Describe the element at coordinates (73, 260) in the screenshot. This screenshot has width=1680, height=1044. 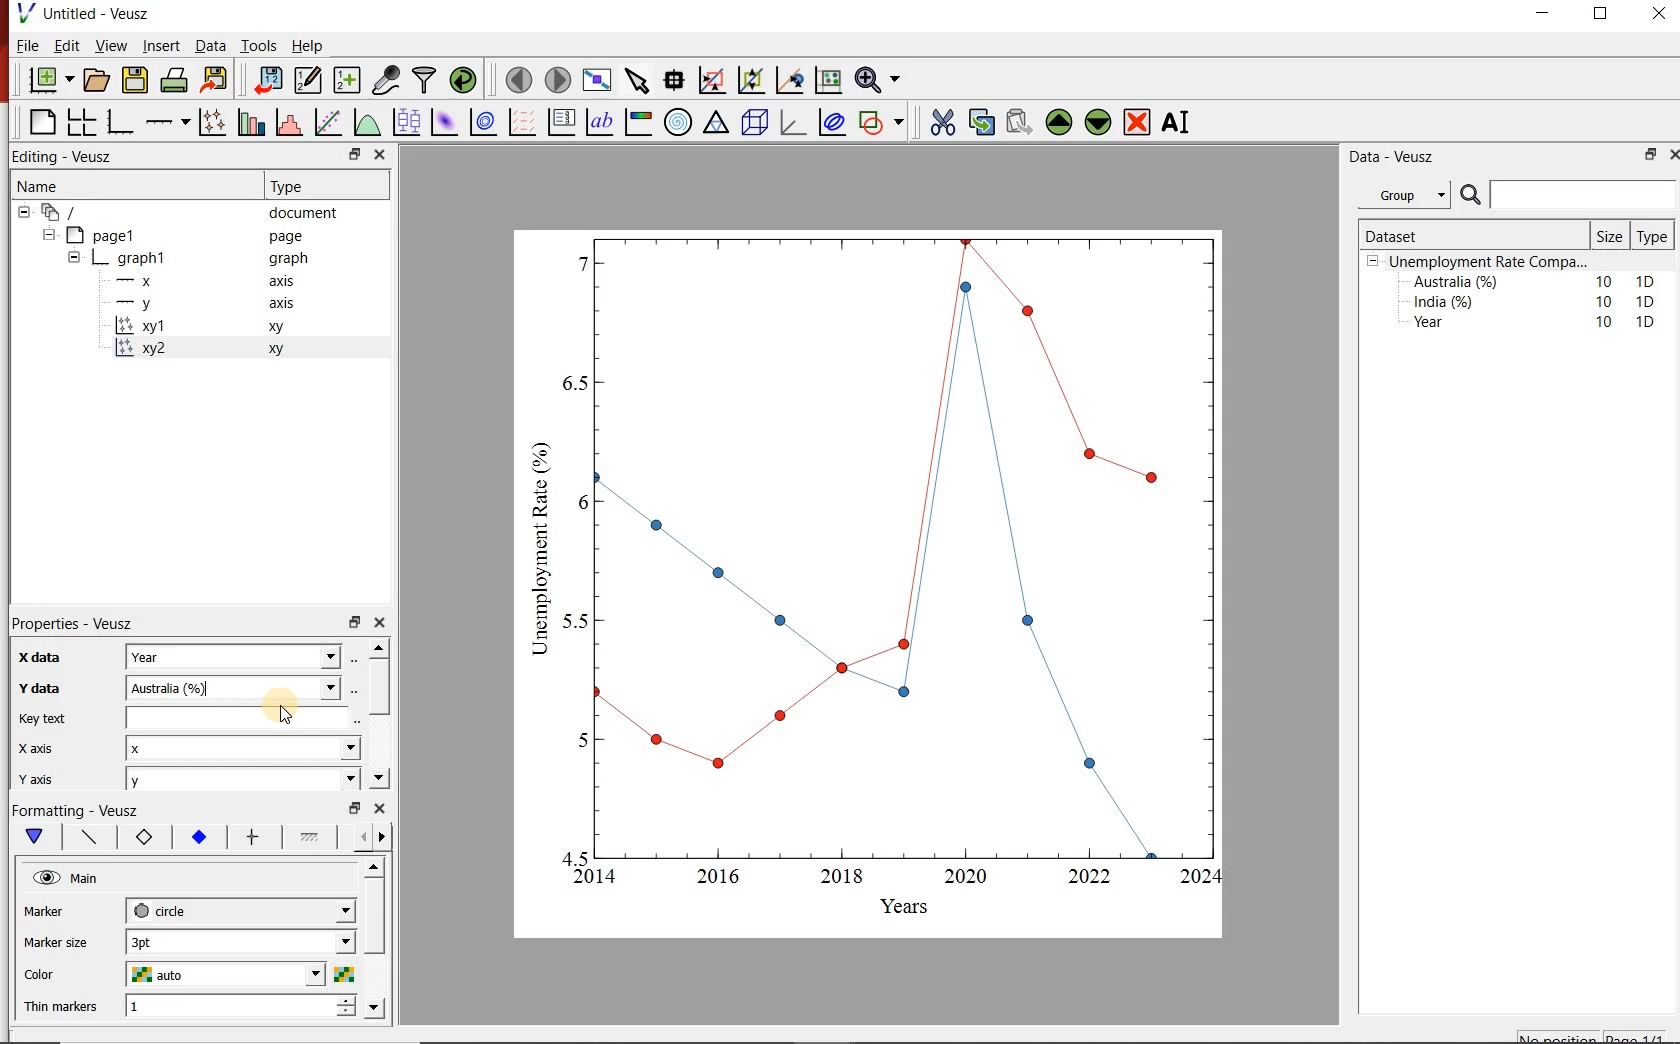
I see `collapse` at that location.